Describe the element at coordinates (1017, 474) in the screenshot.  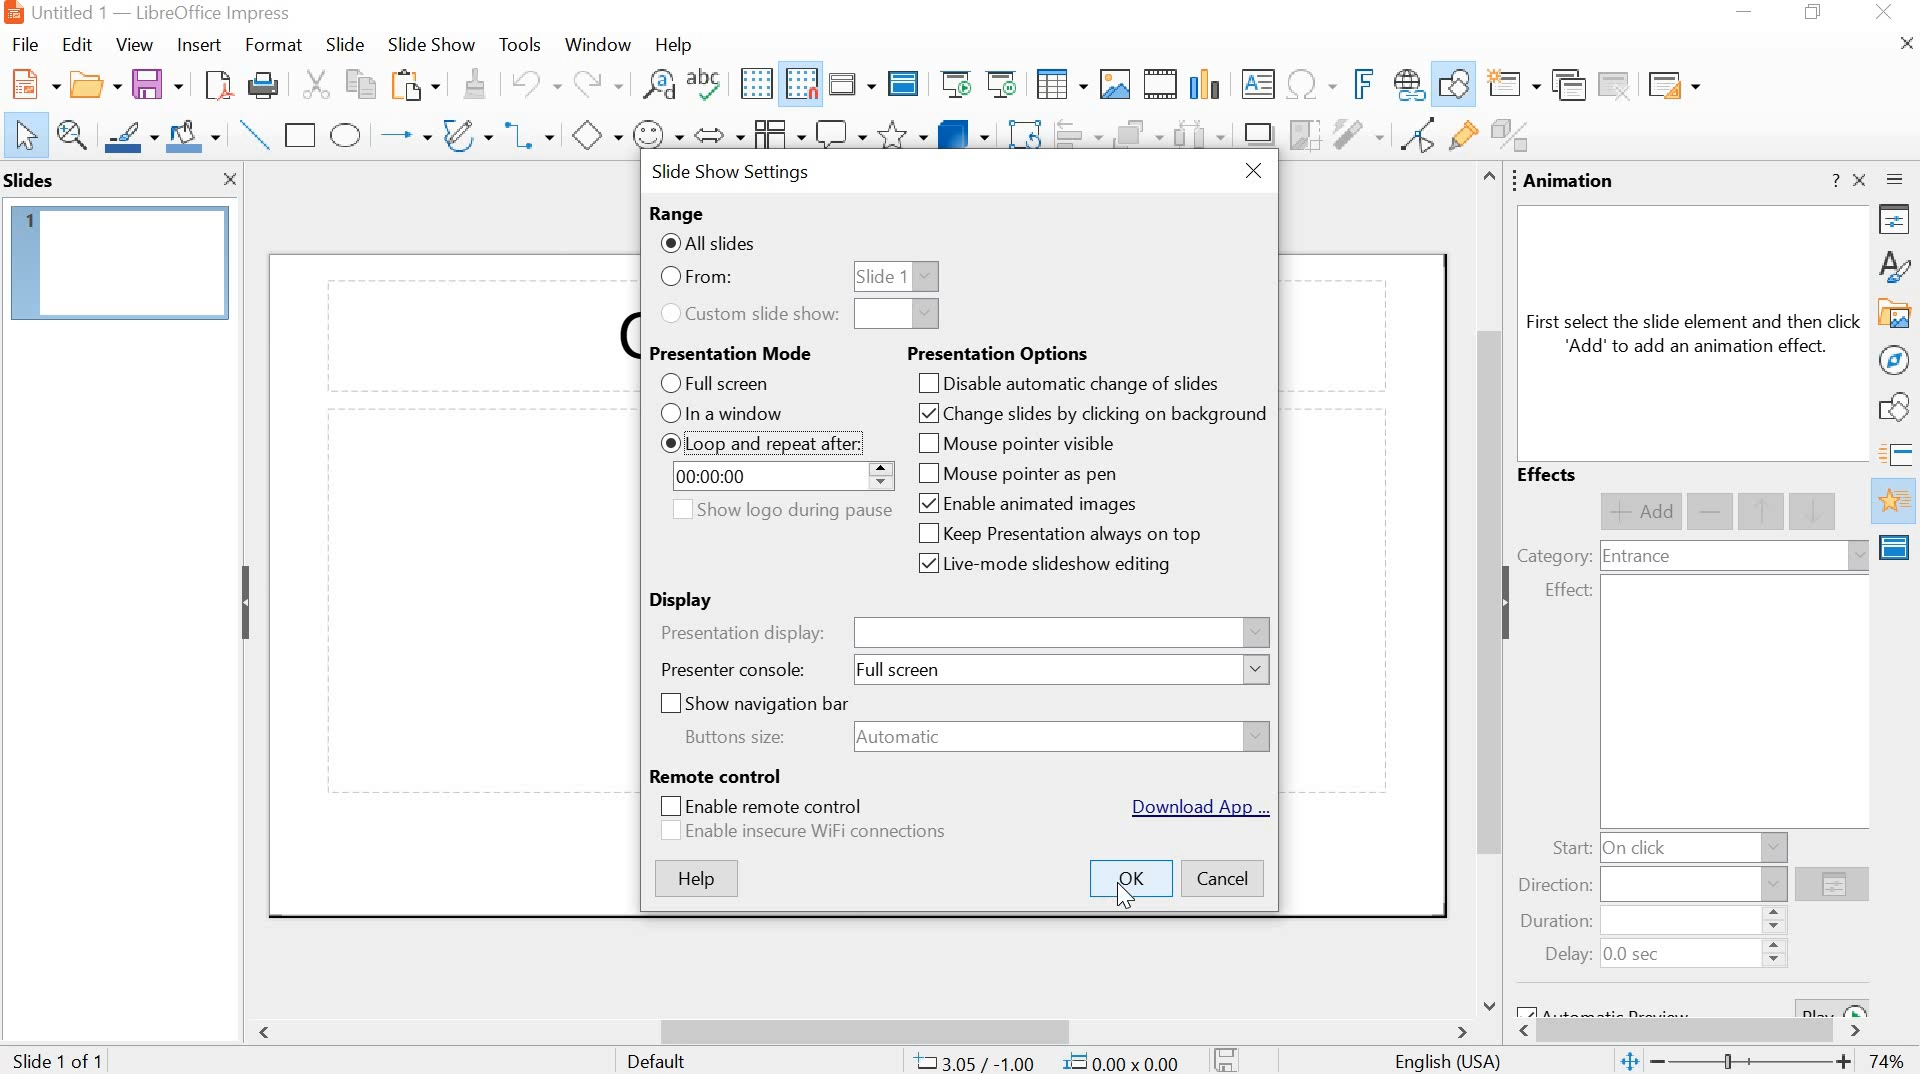
I see `mouse pointer as pen` at that location.